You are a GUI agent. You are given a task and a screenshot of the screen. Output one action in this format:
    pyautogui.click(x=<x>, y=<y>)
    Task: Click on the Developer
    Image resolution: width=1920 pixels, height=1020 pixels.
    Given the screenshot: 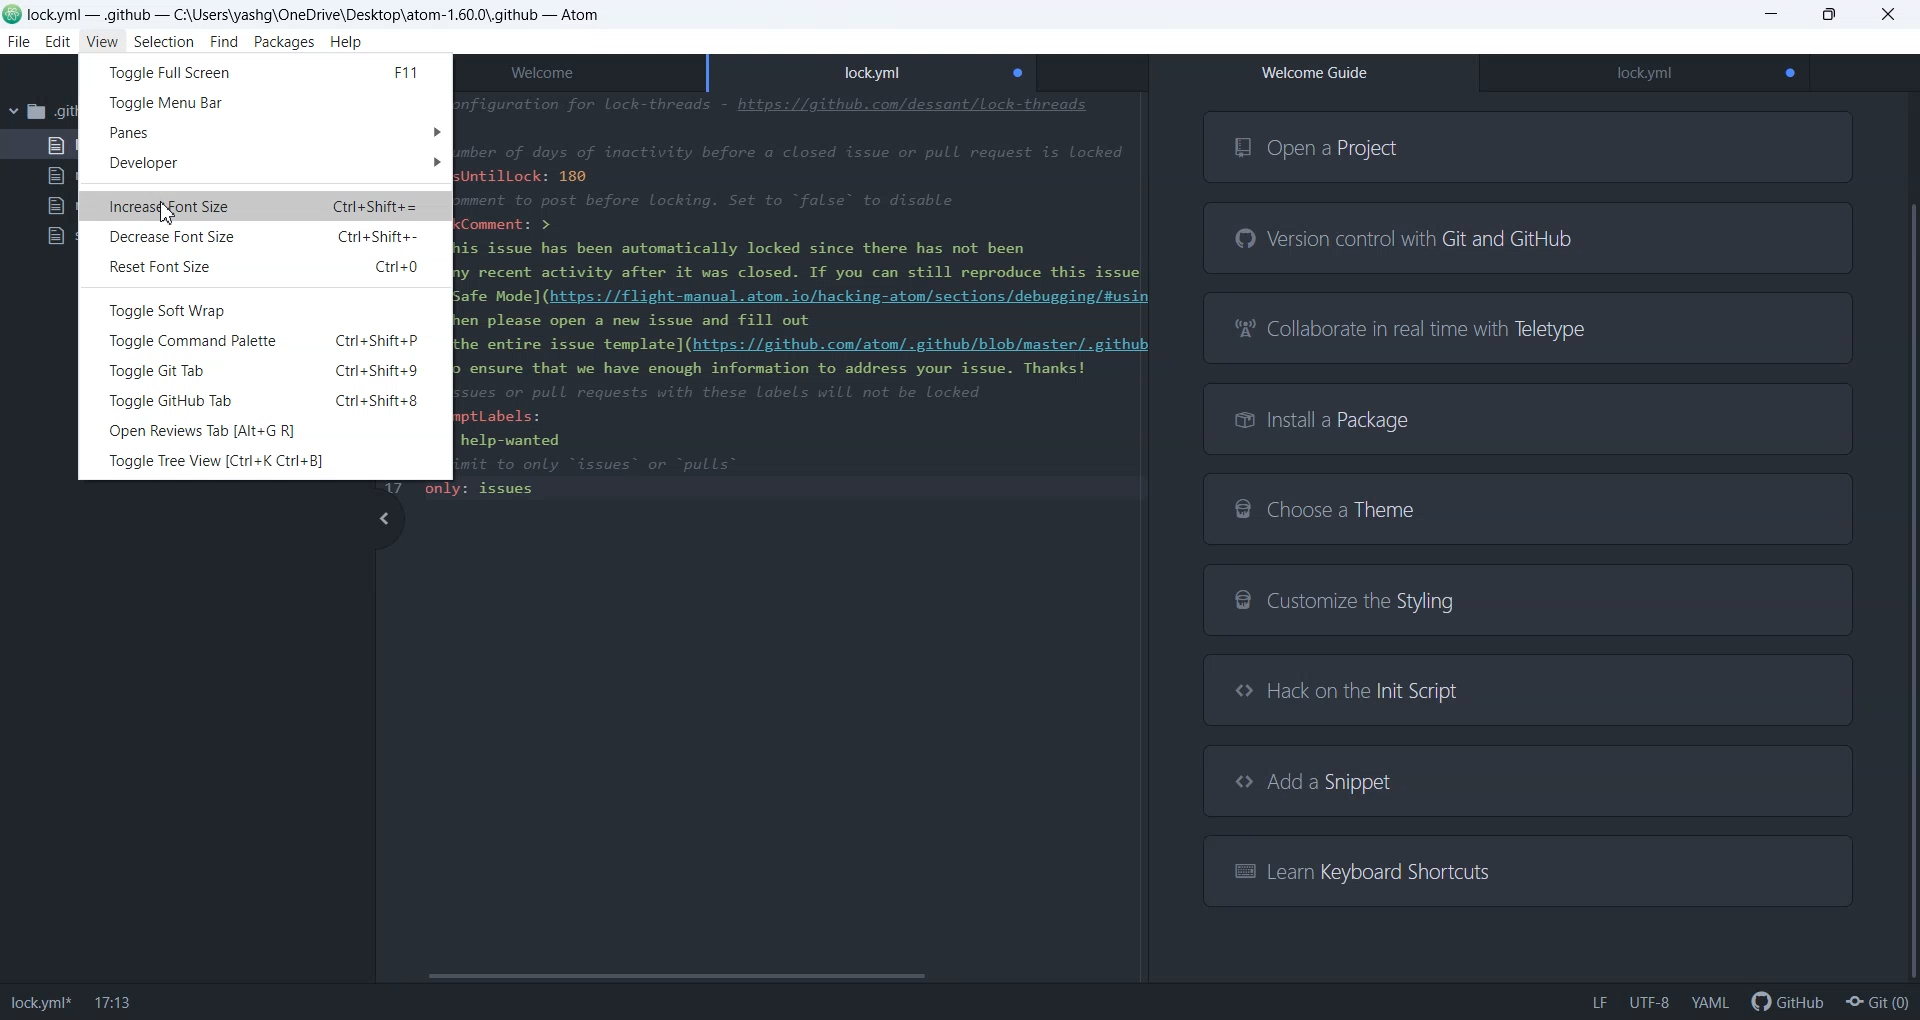 What is the action you would take?
    pyautogui.click(x=267, y=164)
    